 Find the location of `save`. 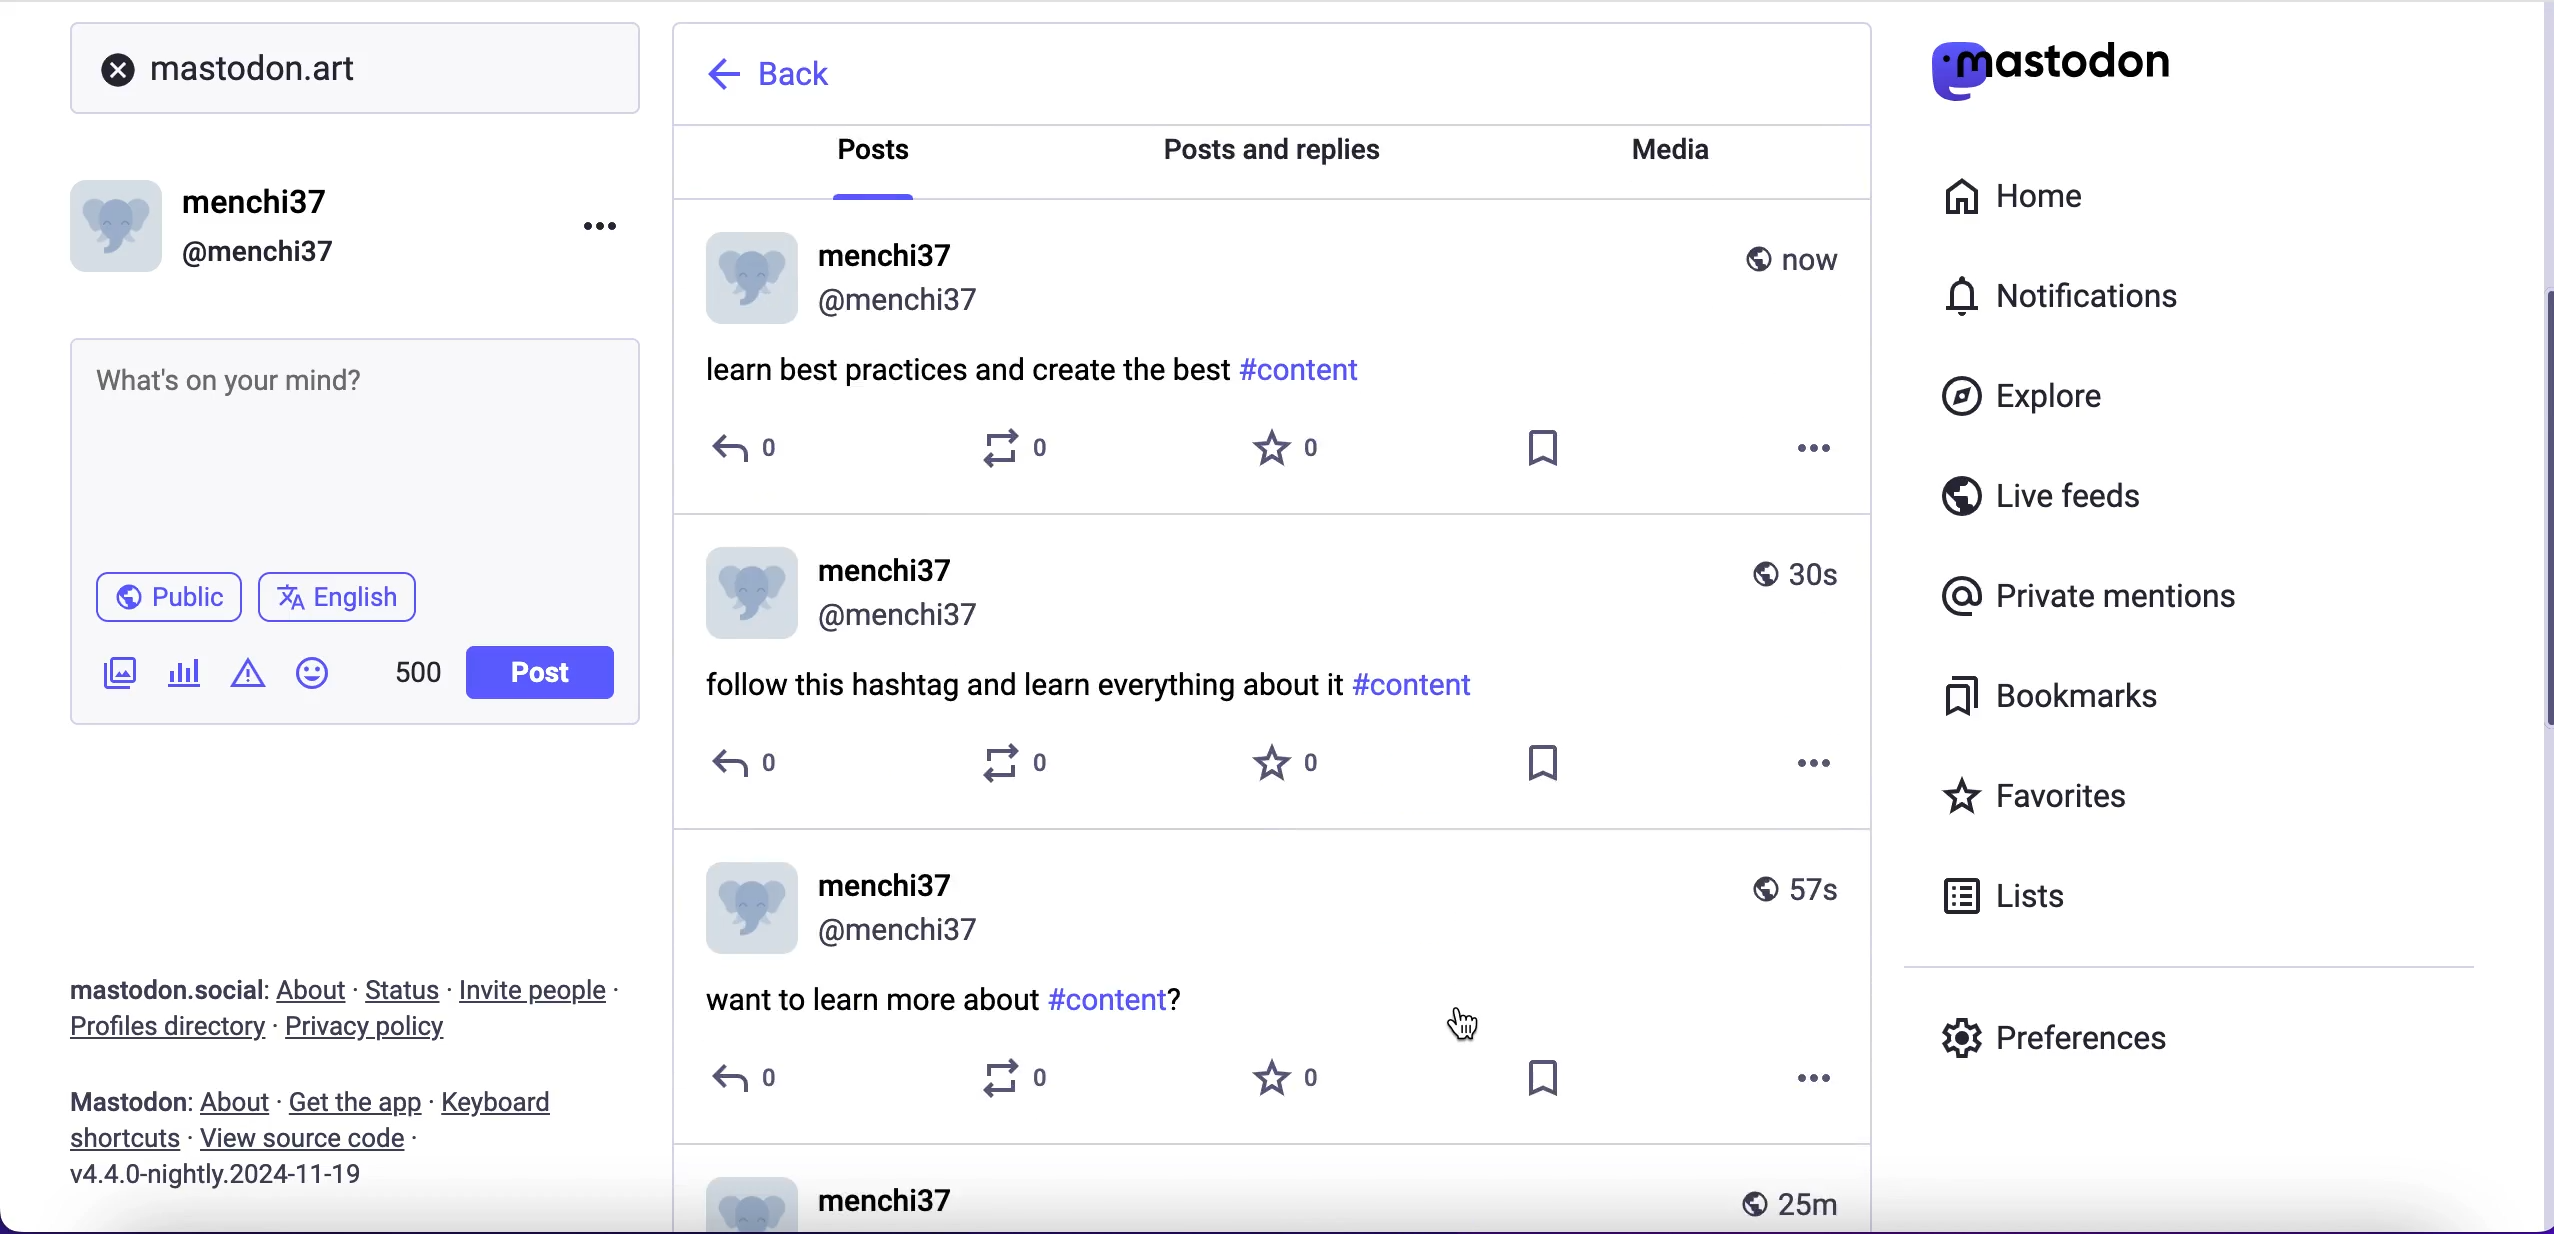

save is located at coordinates (1548, 1087).